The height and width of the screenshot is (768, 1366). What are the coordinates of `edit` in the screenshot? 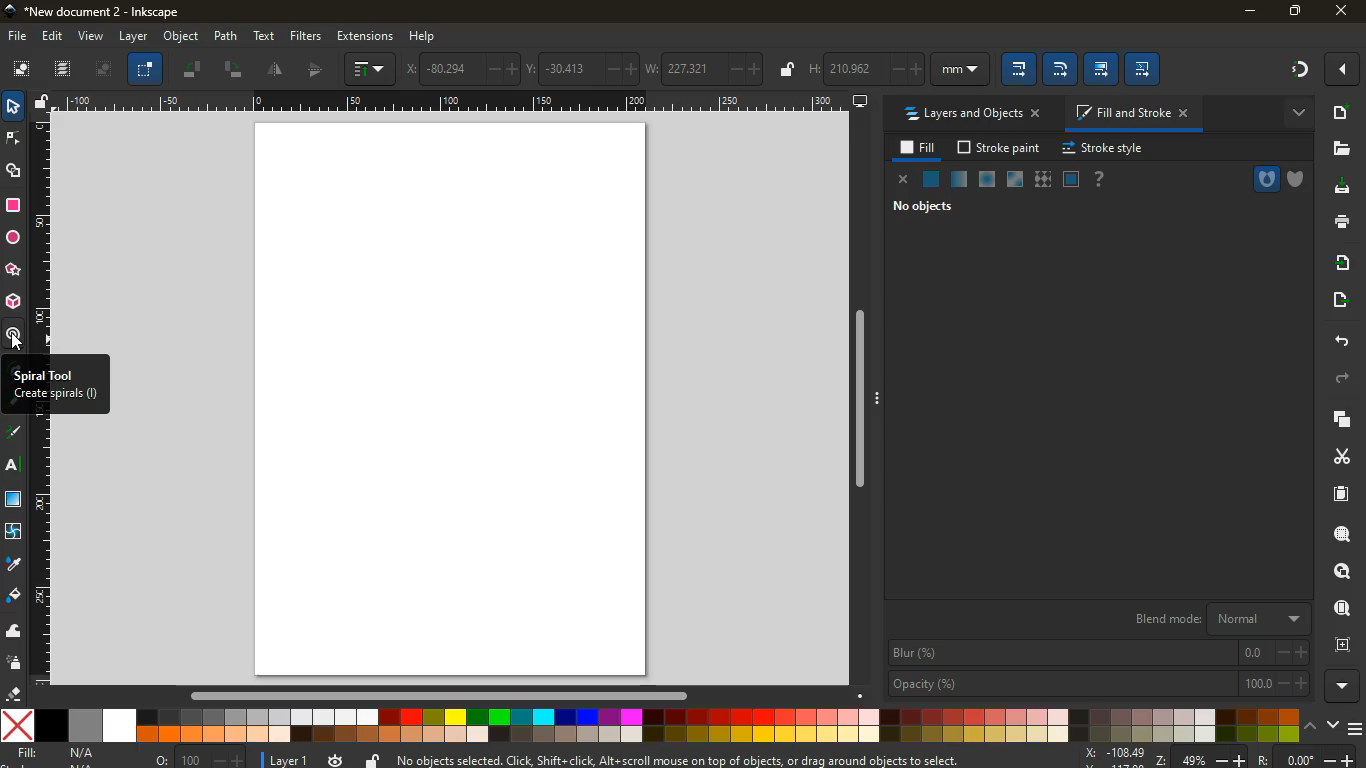 It's located at (52, 38).